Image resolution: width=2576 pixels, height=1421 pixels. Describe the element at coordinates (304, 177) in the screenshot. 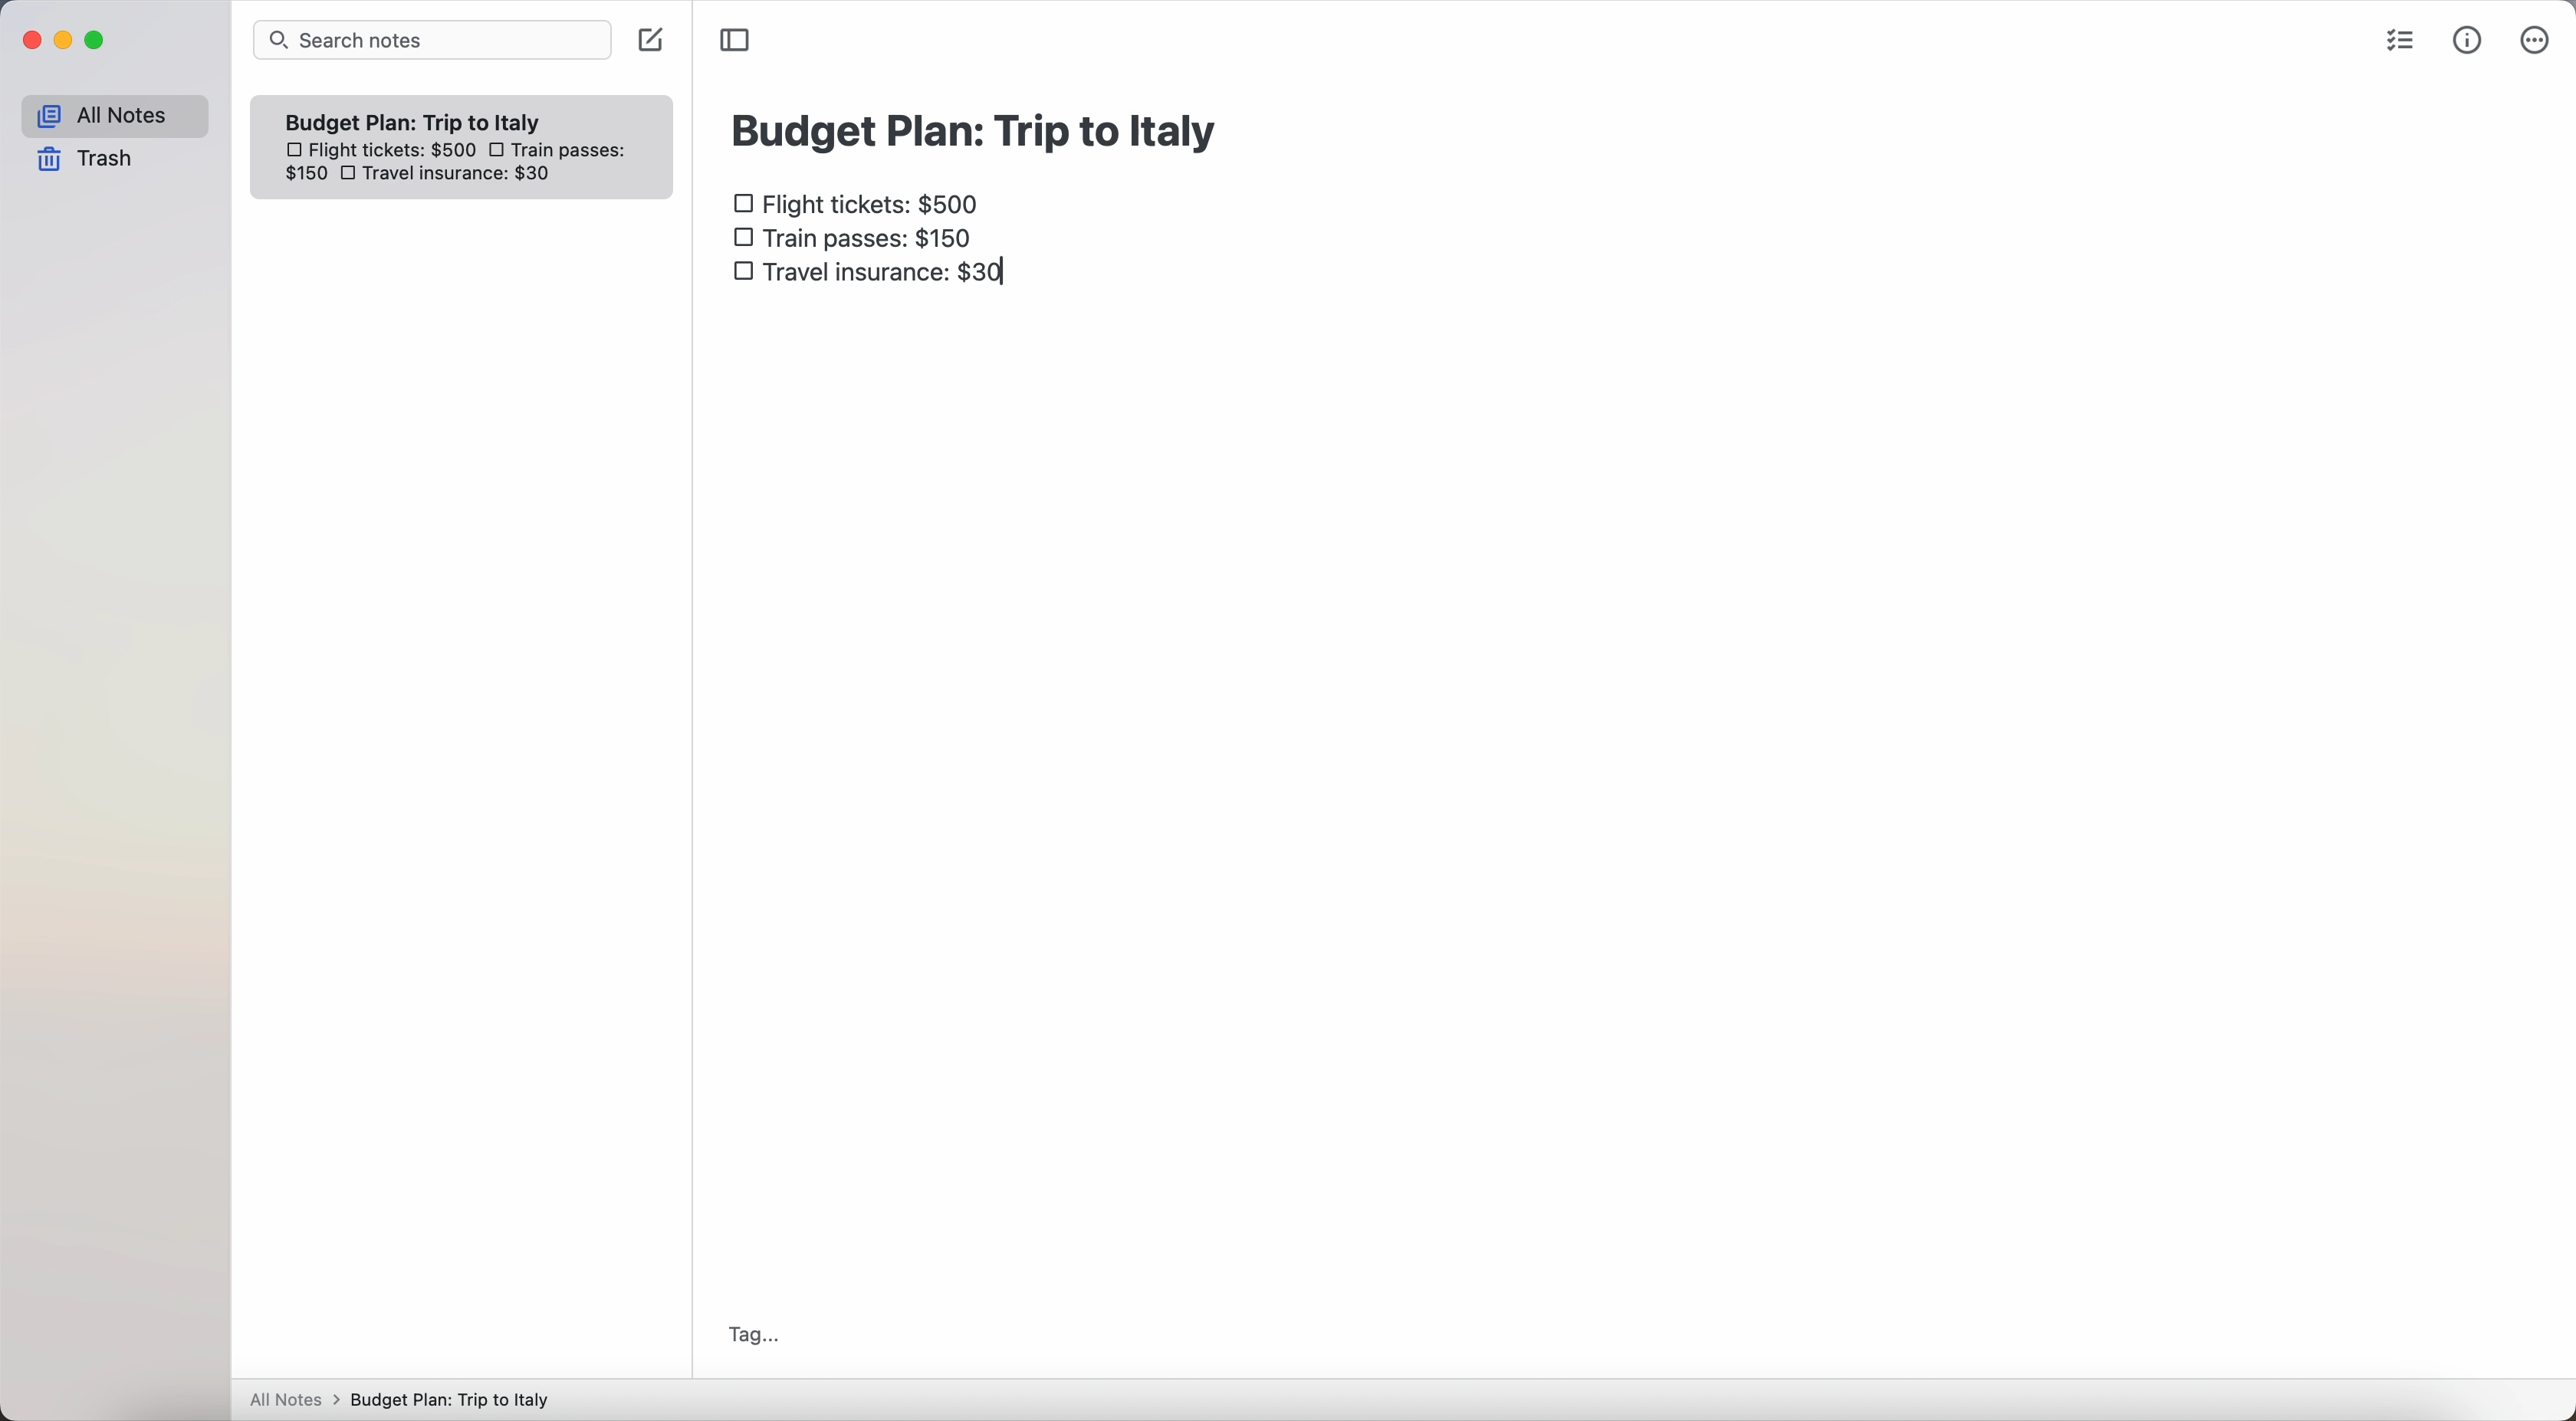

I see `150` at that location.